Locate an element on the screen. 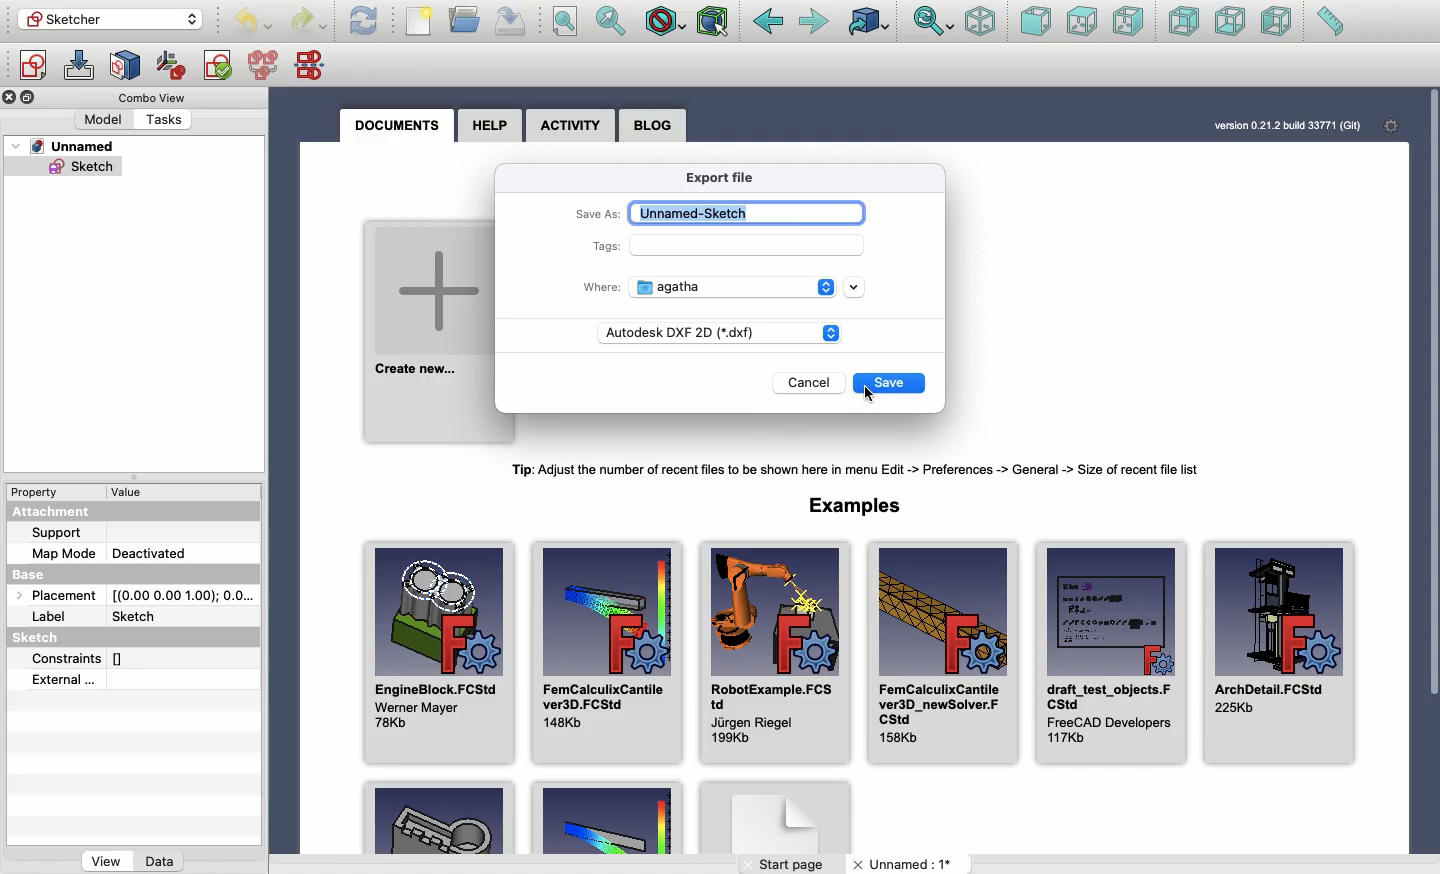 The width and height of the screenshot is (1440, 874). Export file is located at coordinates (733, 179).